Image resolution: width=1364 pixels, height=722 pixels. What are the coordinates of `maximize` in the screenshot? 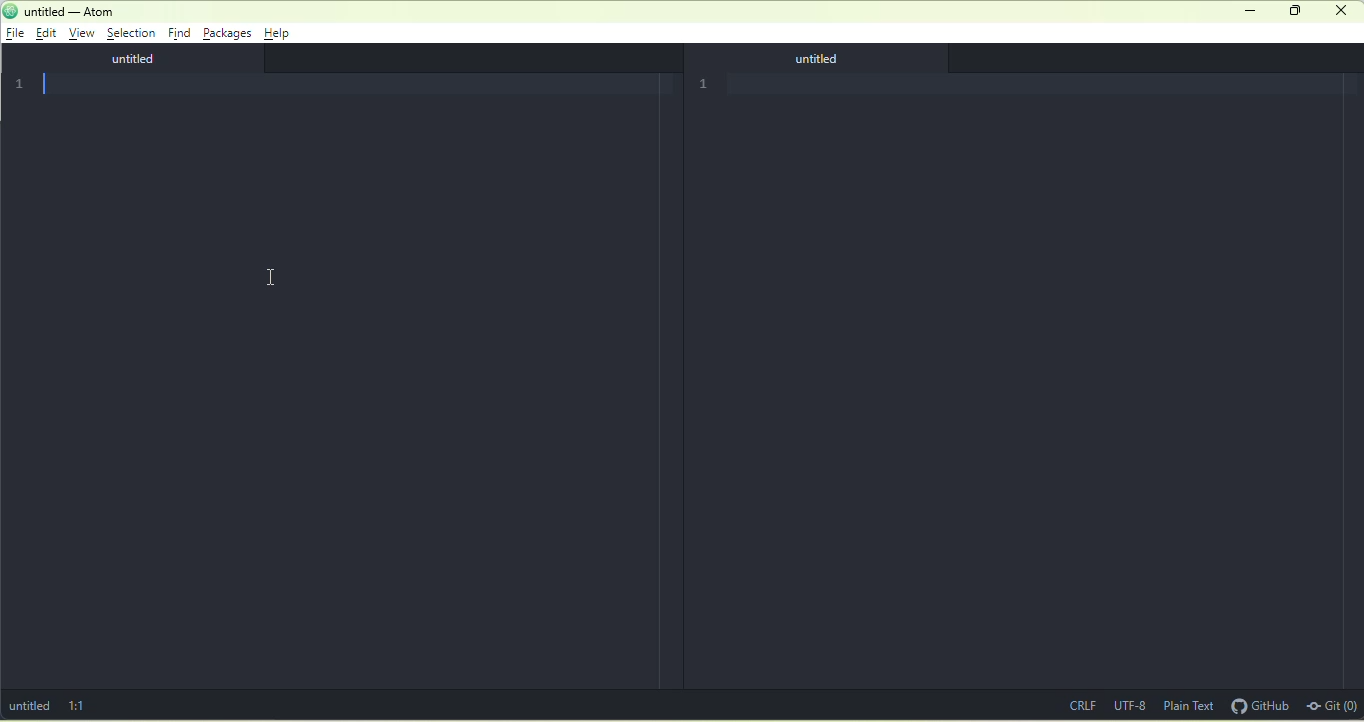 It's located at (1293, 11).